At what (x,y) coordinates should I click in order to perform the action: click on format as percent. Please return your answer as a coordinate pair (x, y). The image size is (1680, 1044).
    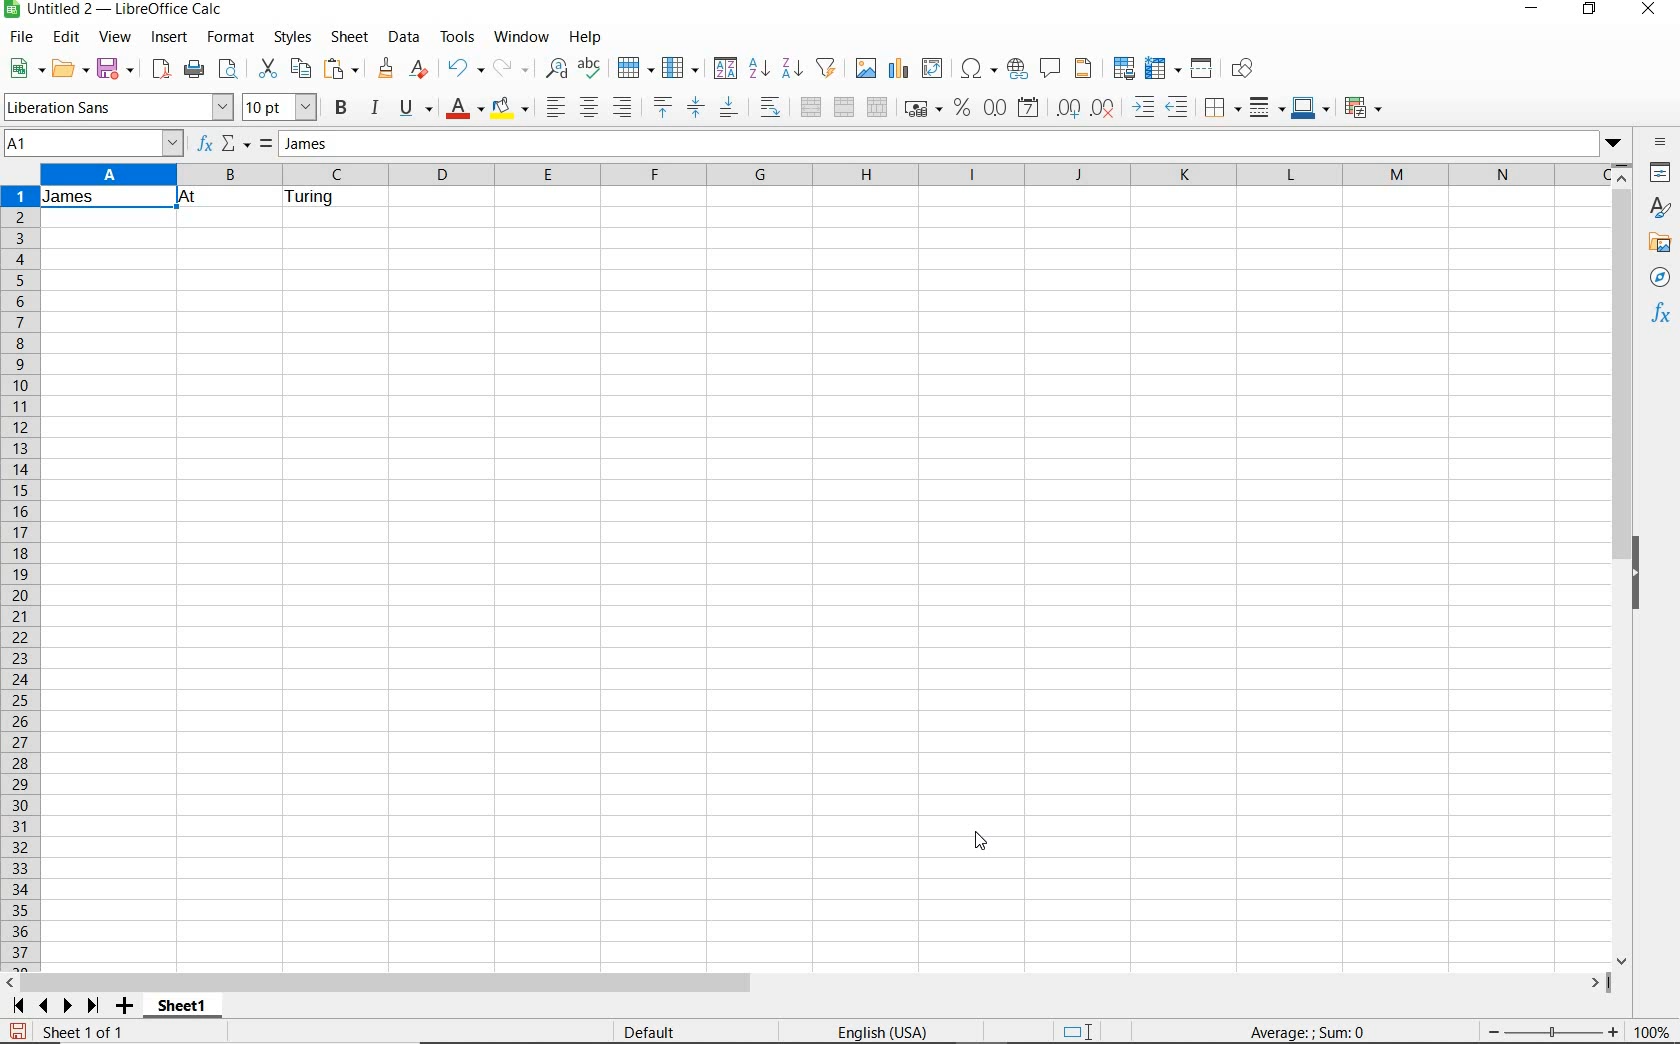
    Looking at the image, I should click on (961, 109).